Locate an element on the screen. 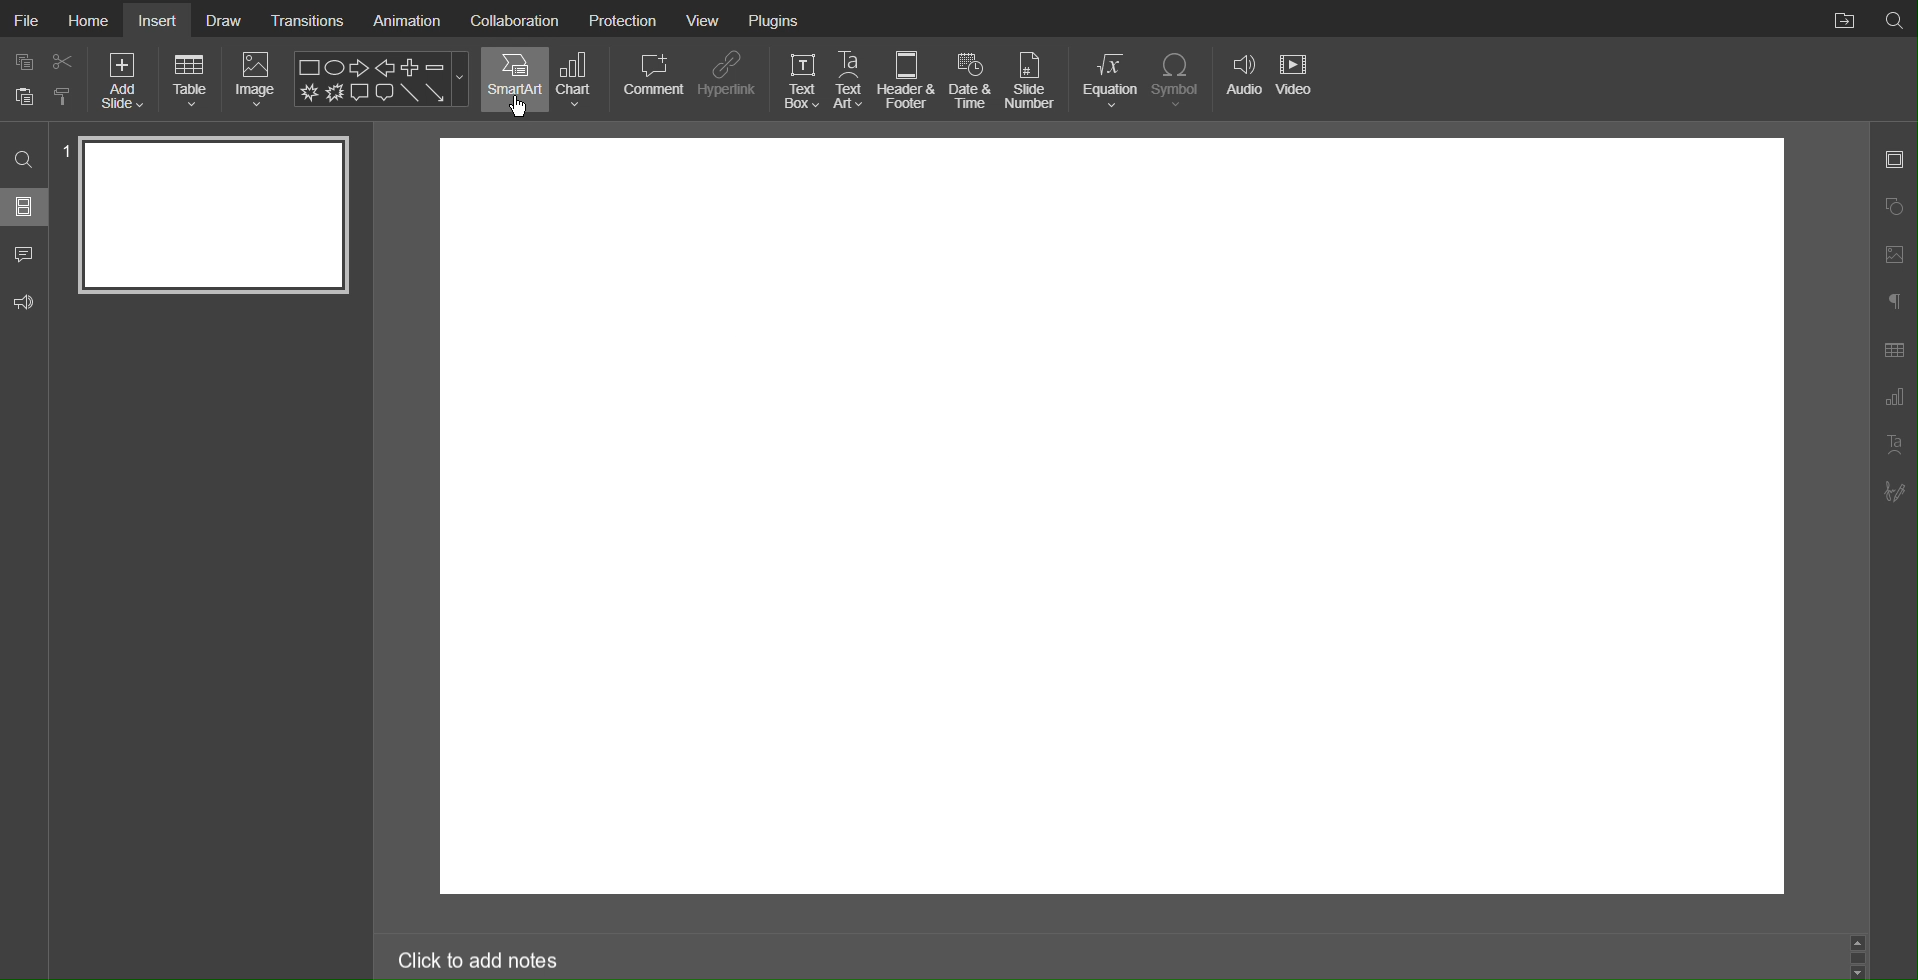 This screenshot has width=1918, height=980. paste options is located at coordinates (64, 99).